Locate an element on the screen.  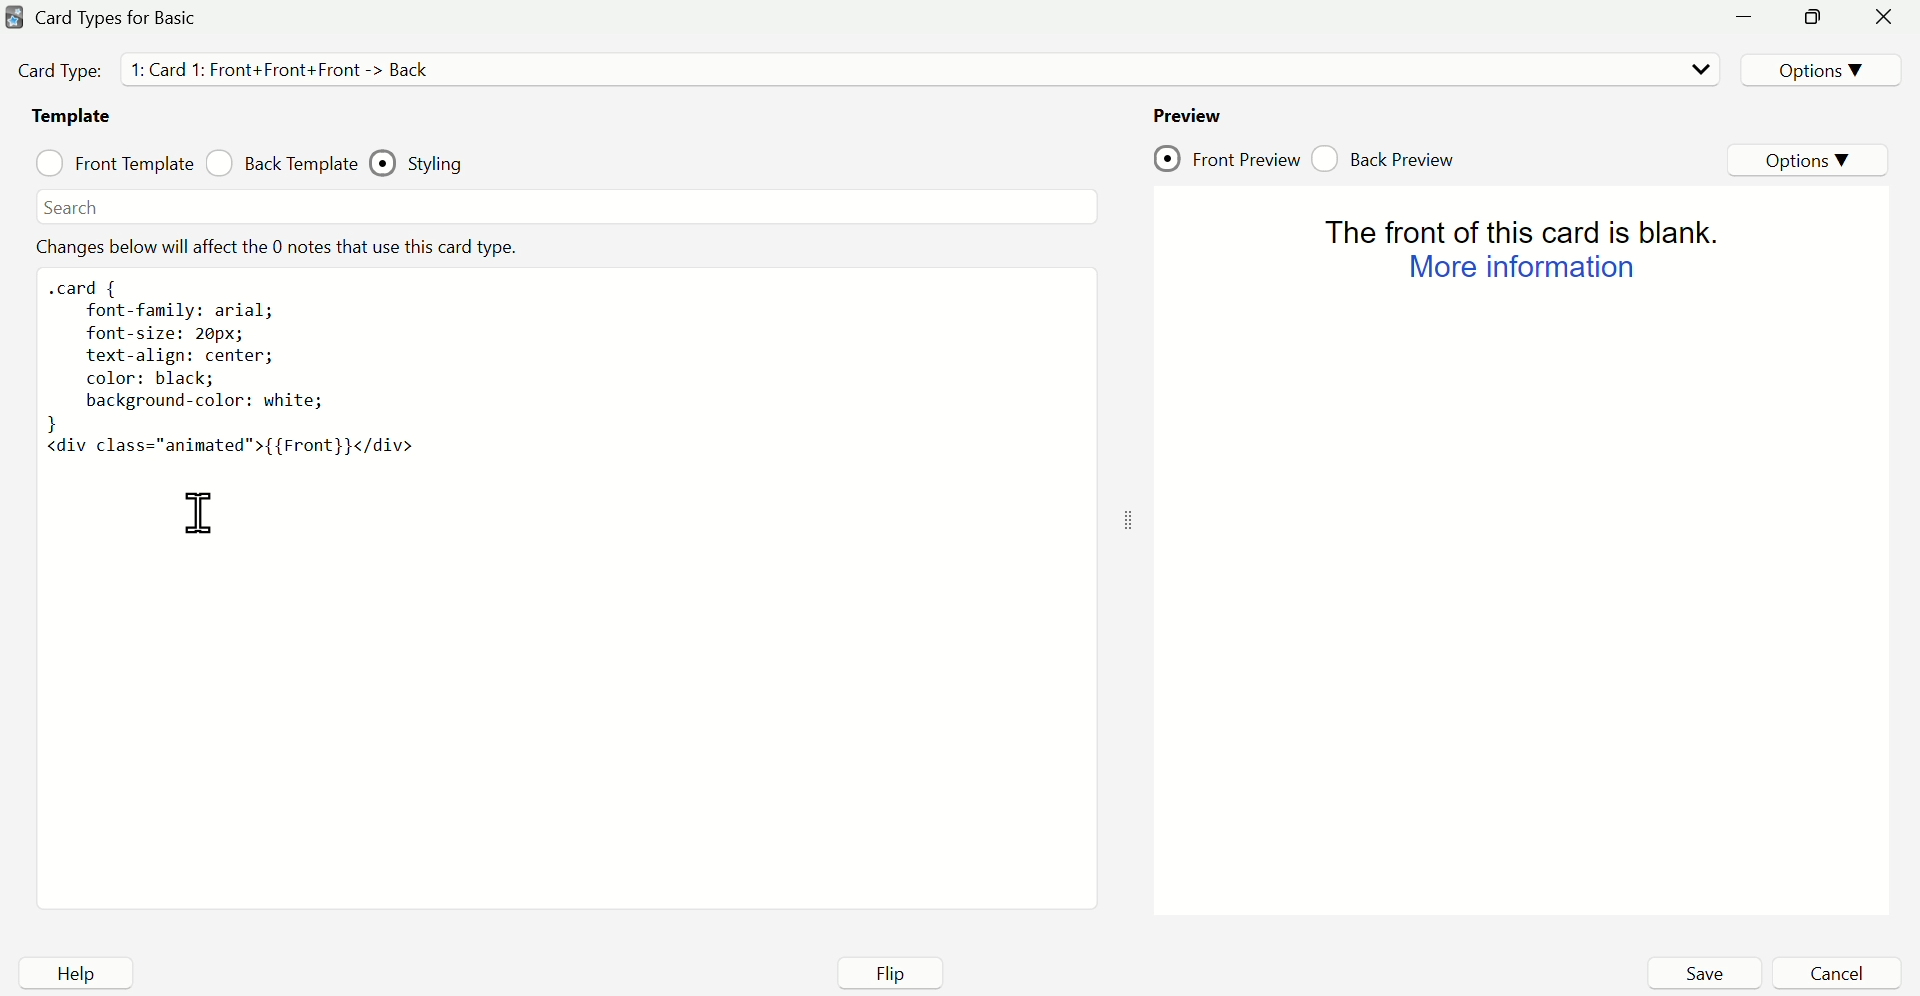
Options is located at coordinates (1811, 159).